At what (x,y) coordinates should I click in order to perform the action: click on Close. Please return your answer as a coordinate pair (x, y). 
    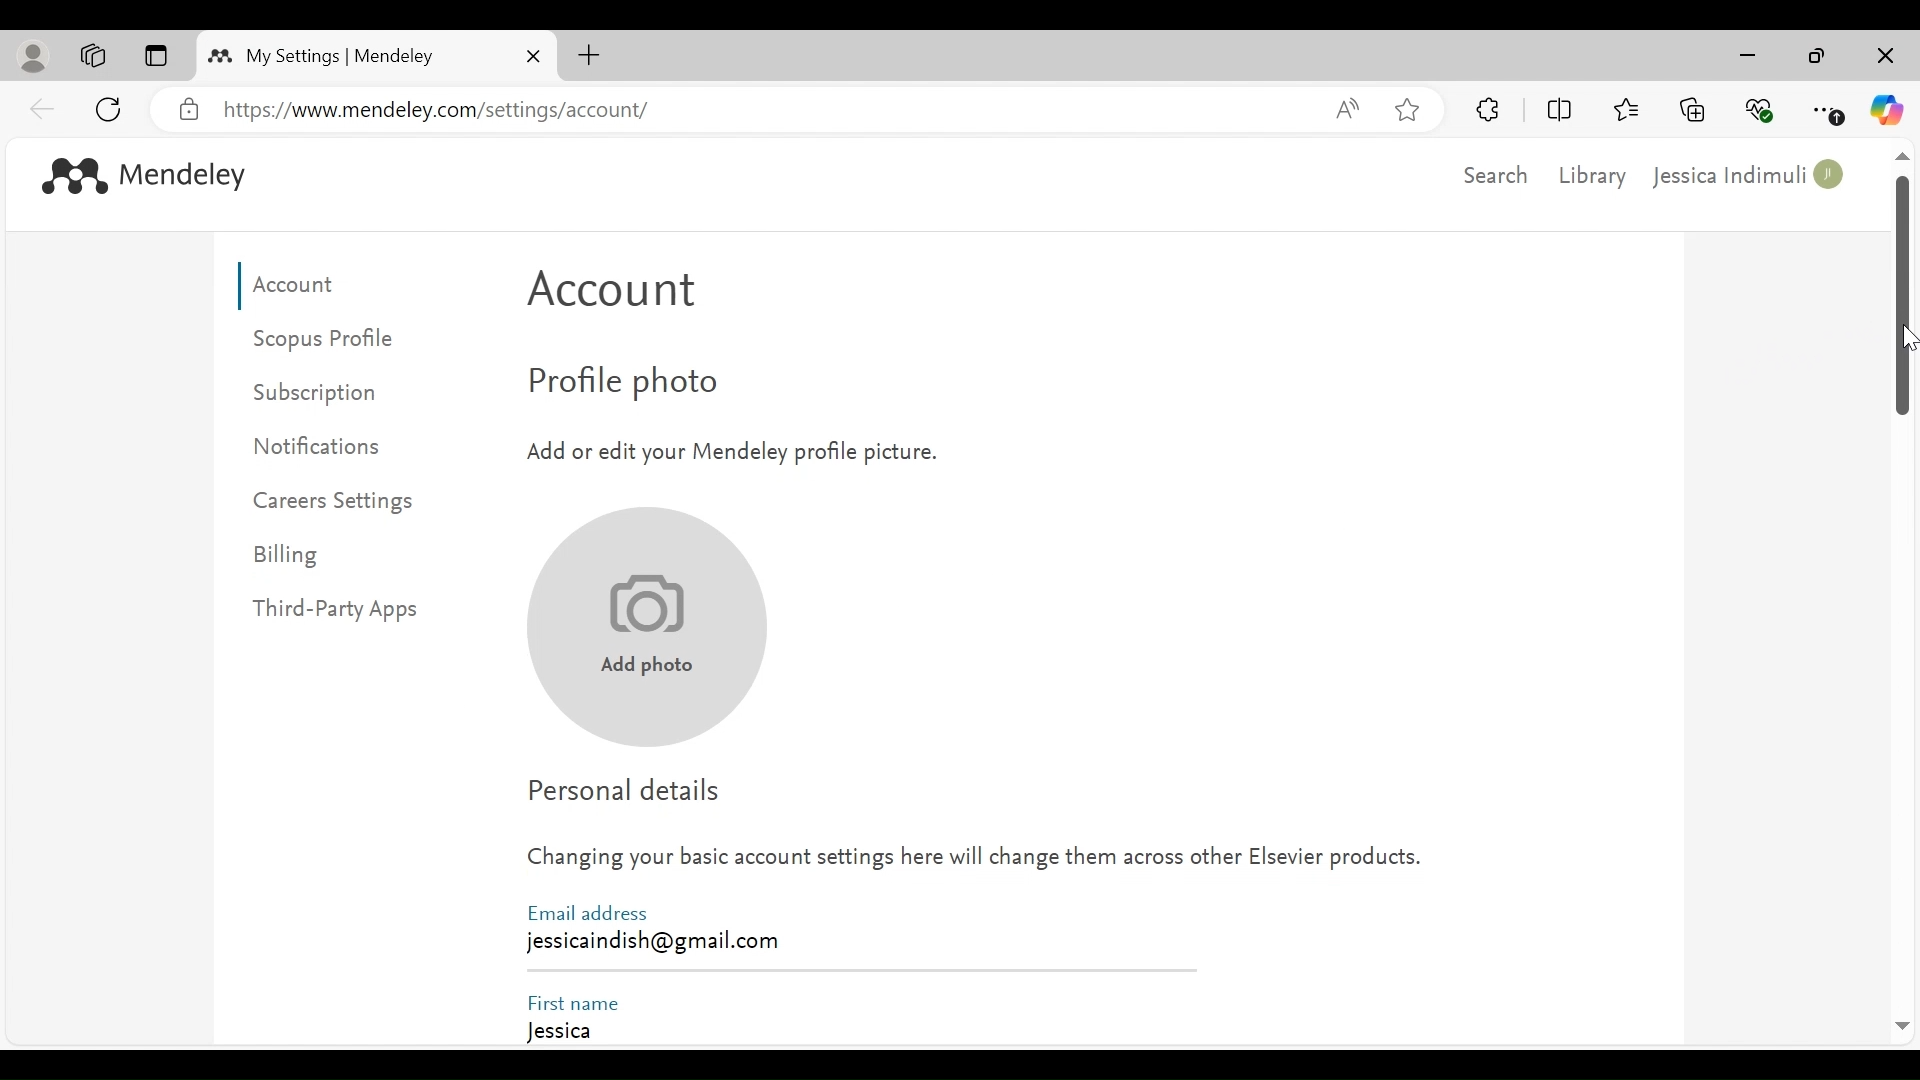
    Looking at the image, I should click on (533, 56).